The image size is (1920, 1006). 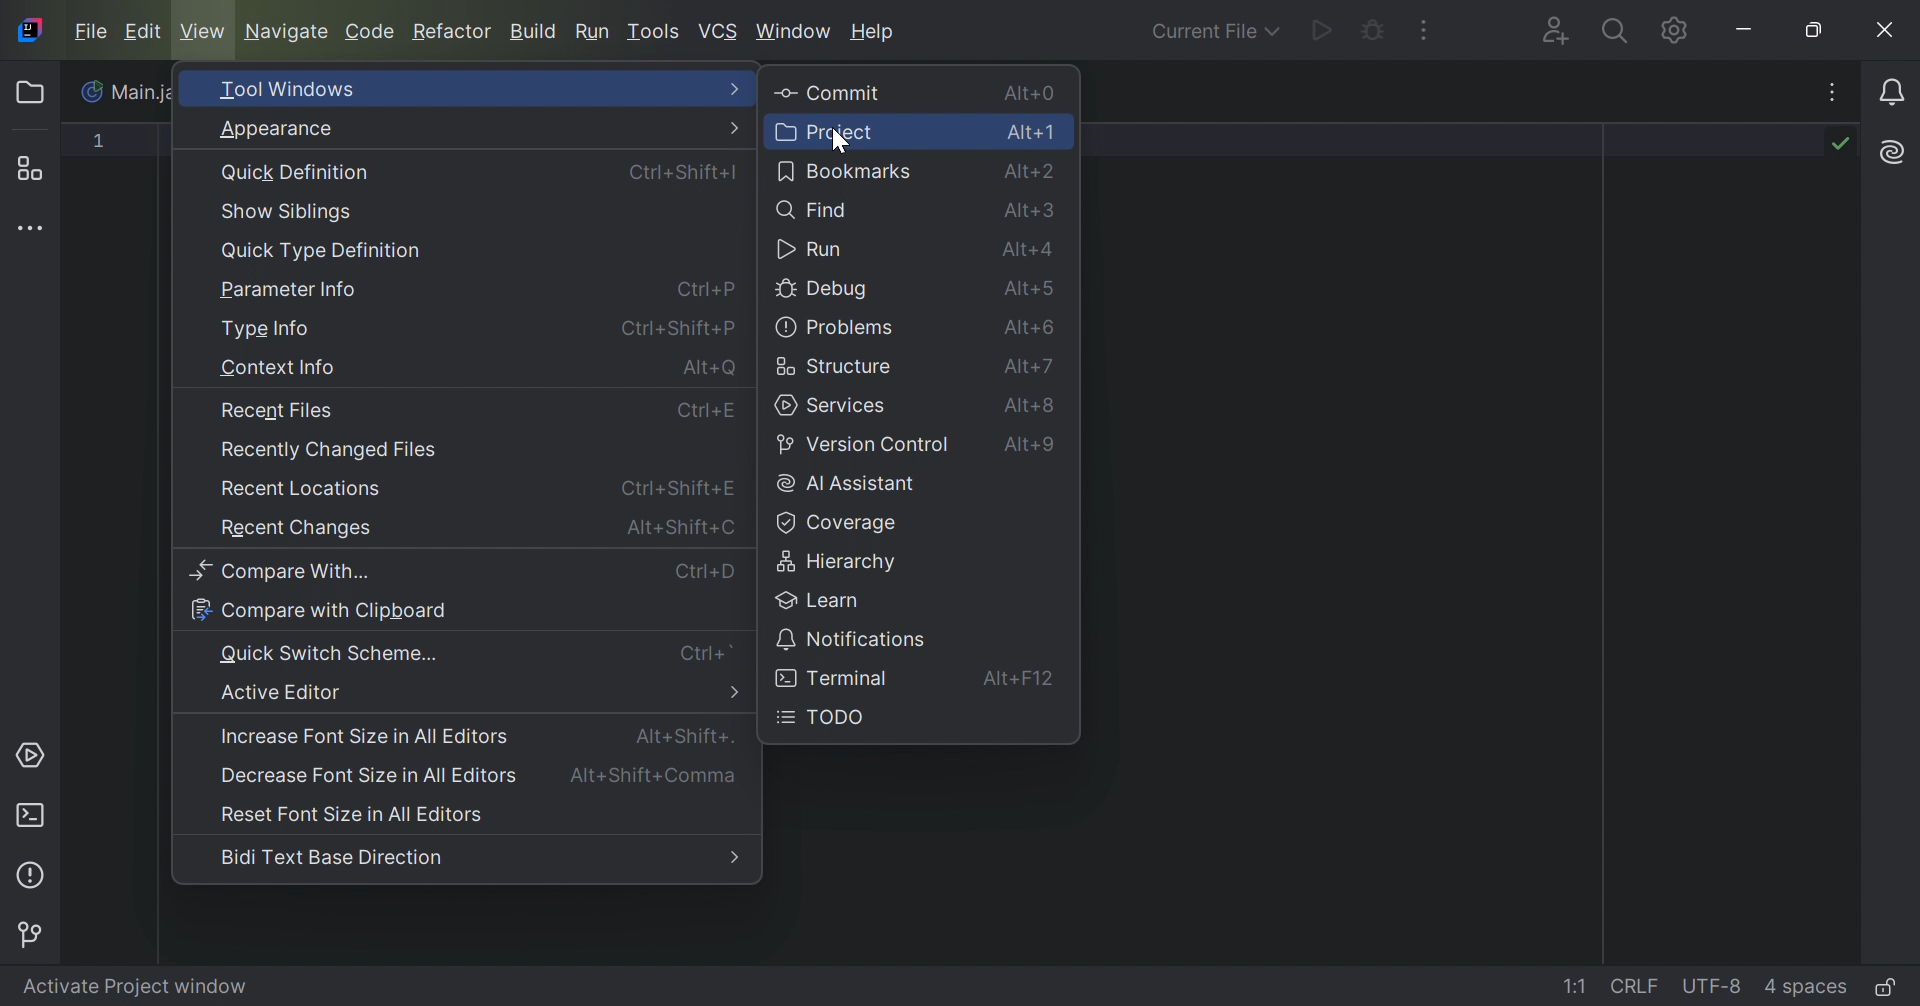 What do you see at coordinates (1019, 678) in the screenshot?
I see `Alt+F12` at bounding box center [1019, 678].